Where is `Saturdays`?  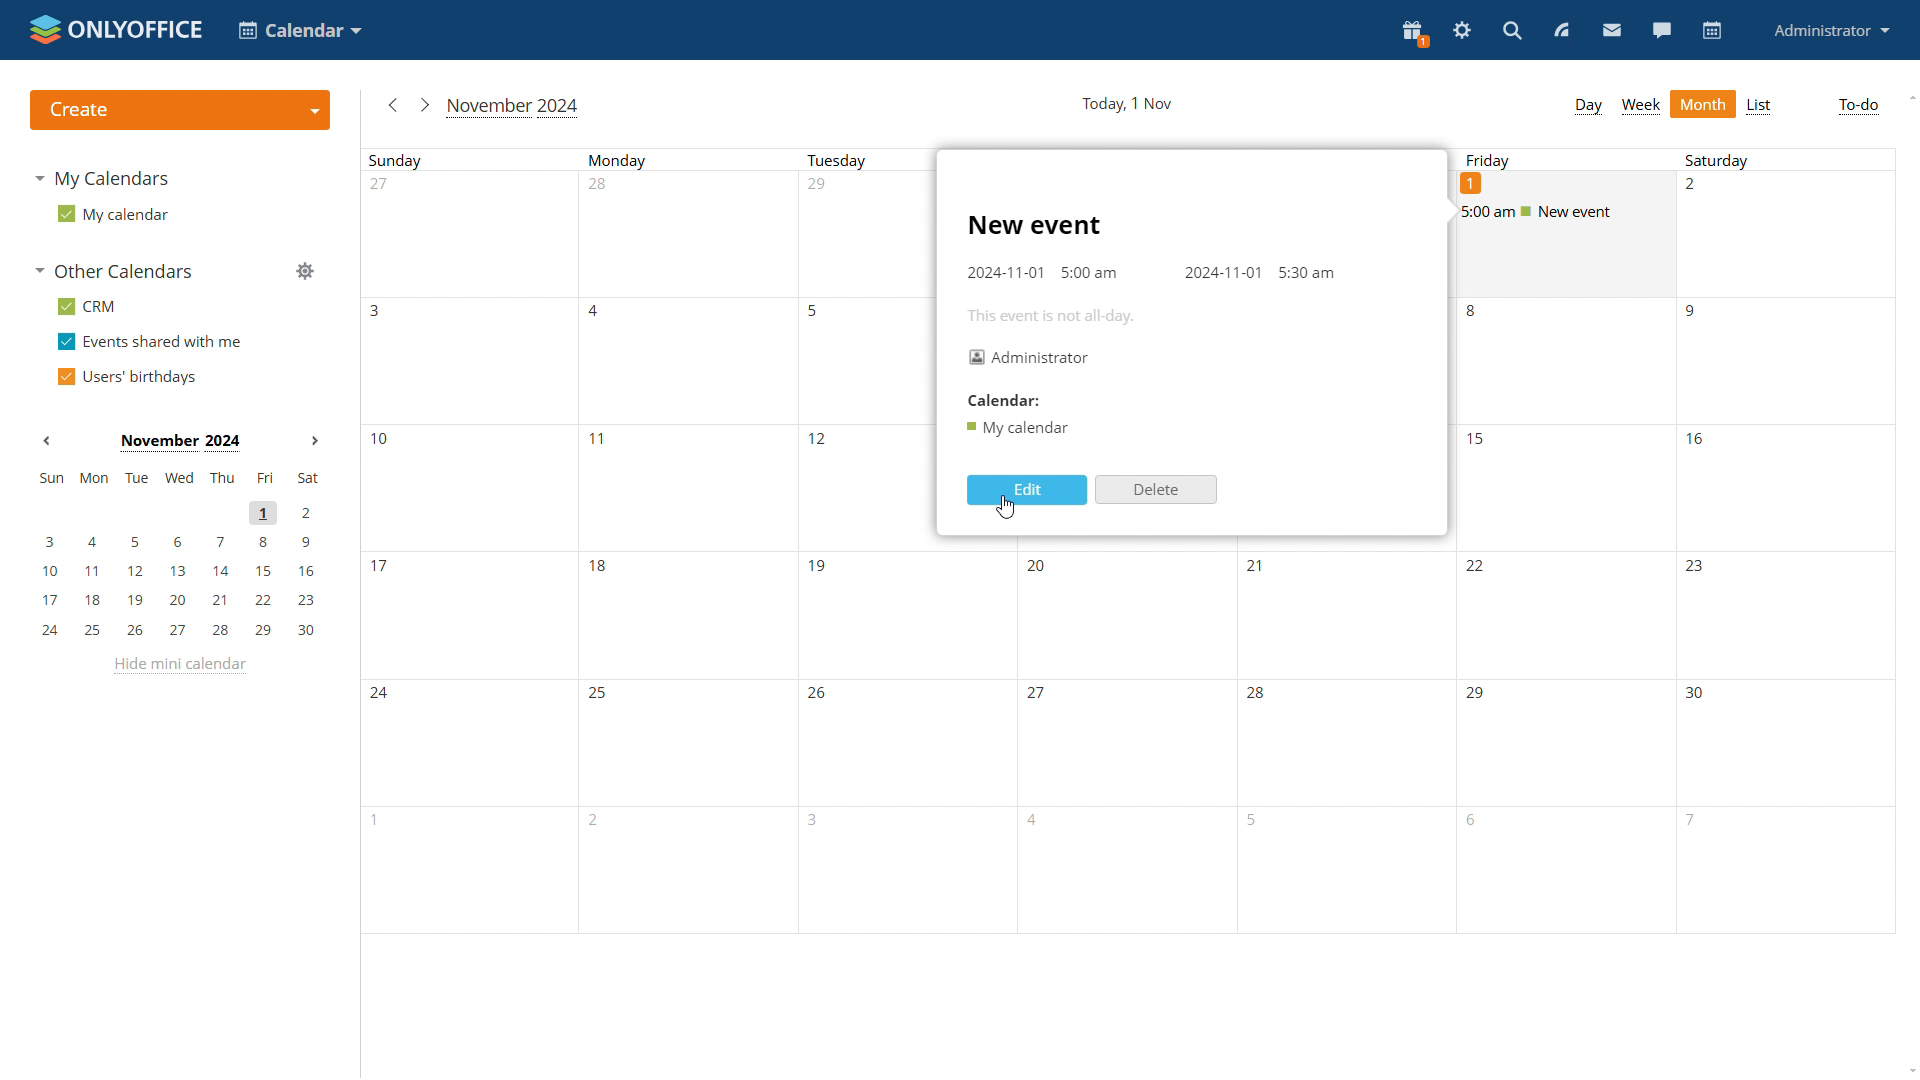
Saturdays is located at coordinates (1782, 542).